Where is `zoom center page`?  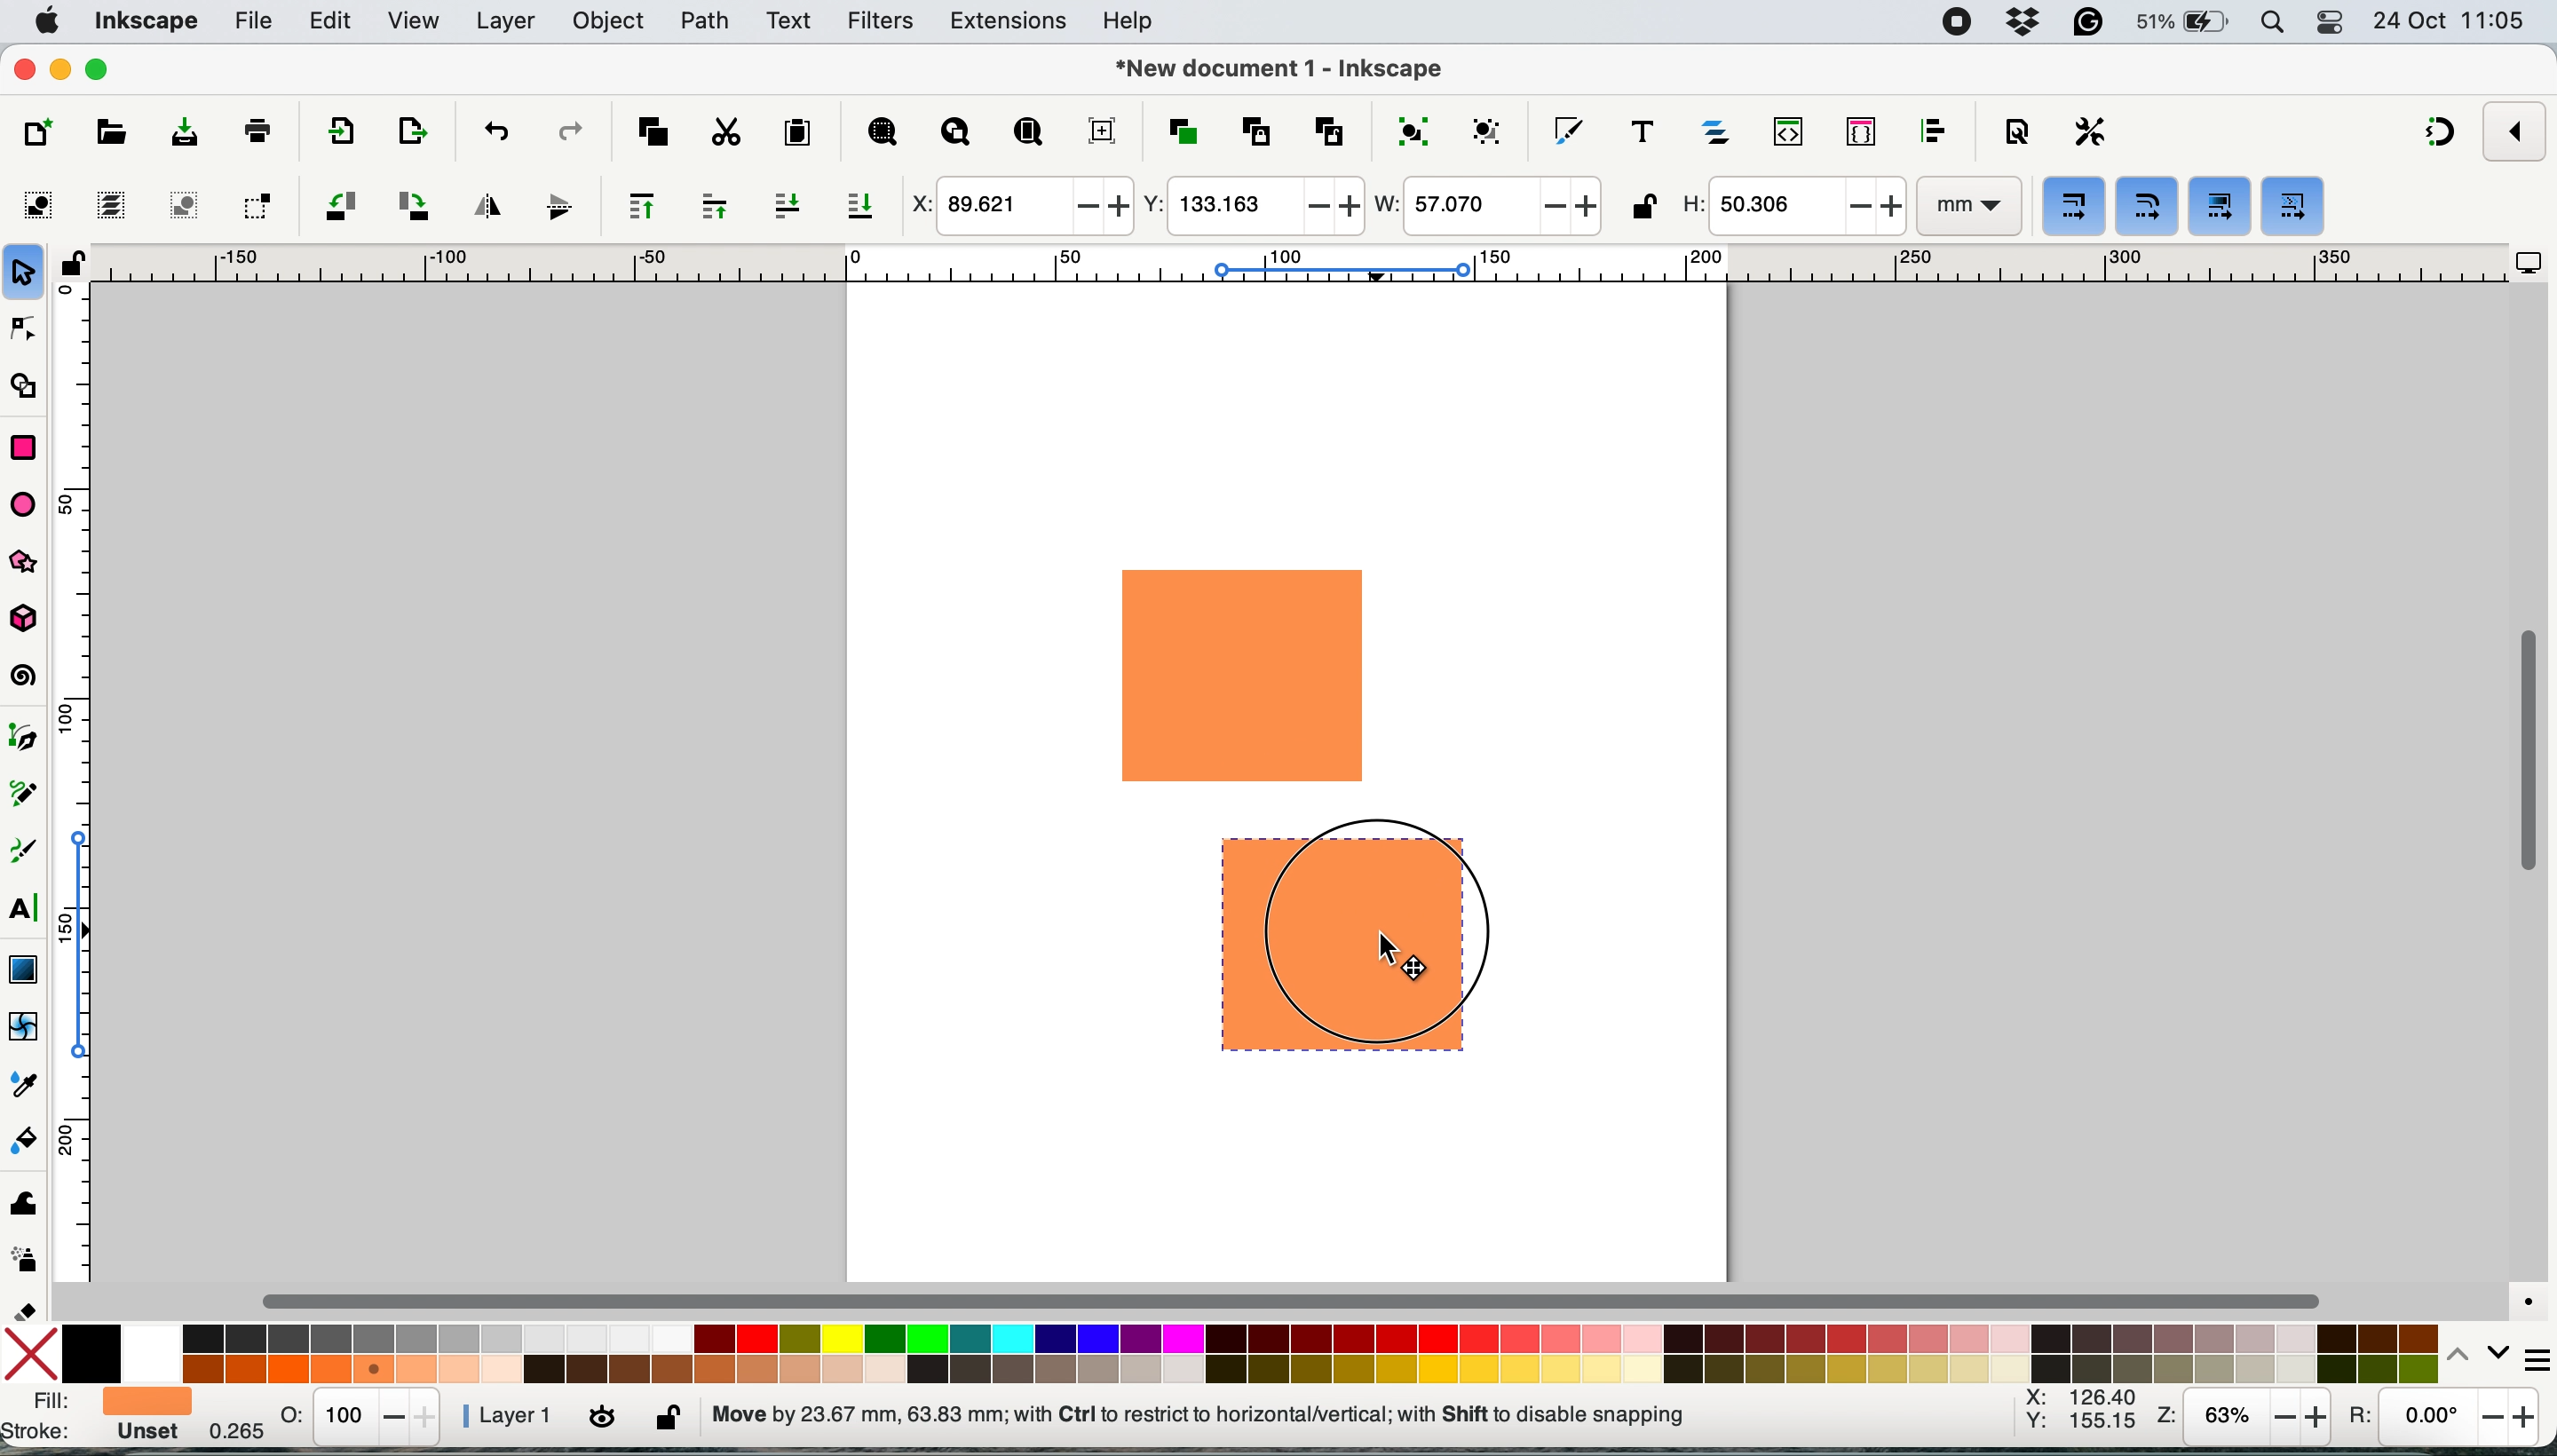
zoom center page is located at coordinates (1102, 130).